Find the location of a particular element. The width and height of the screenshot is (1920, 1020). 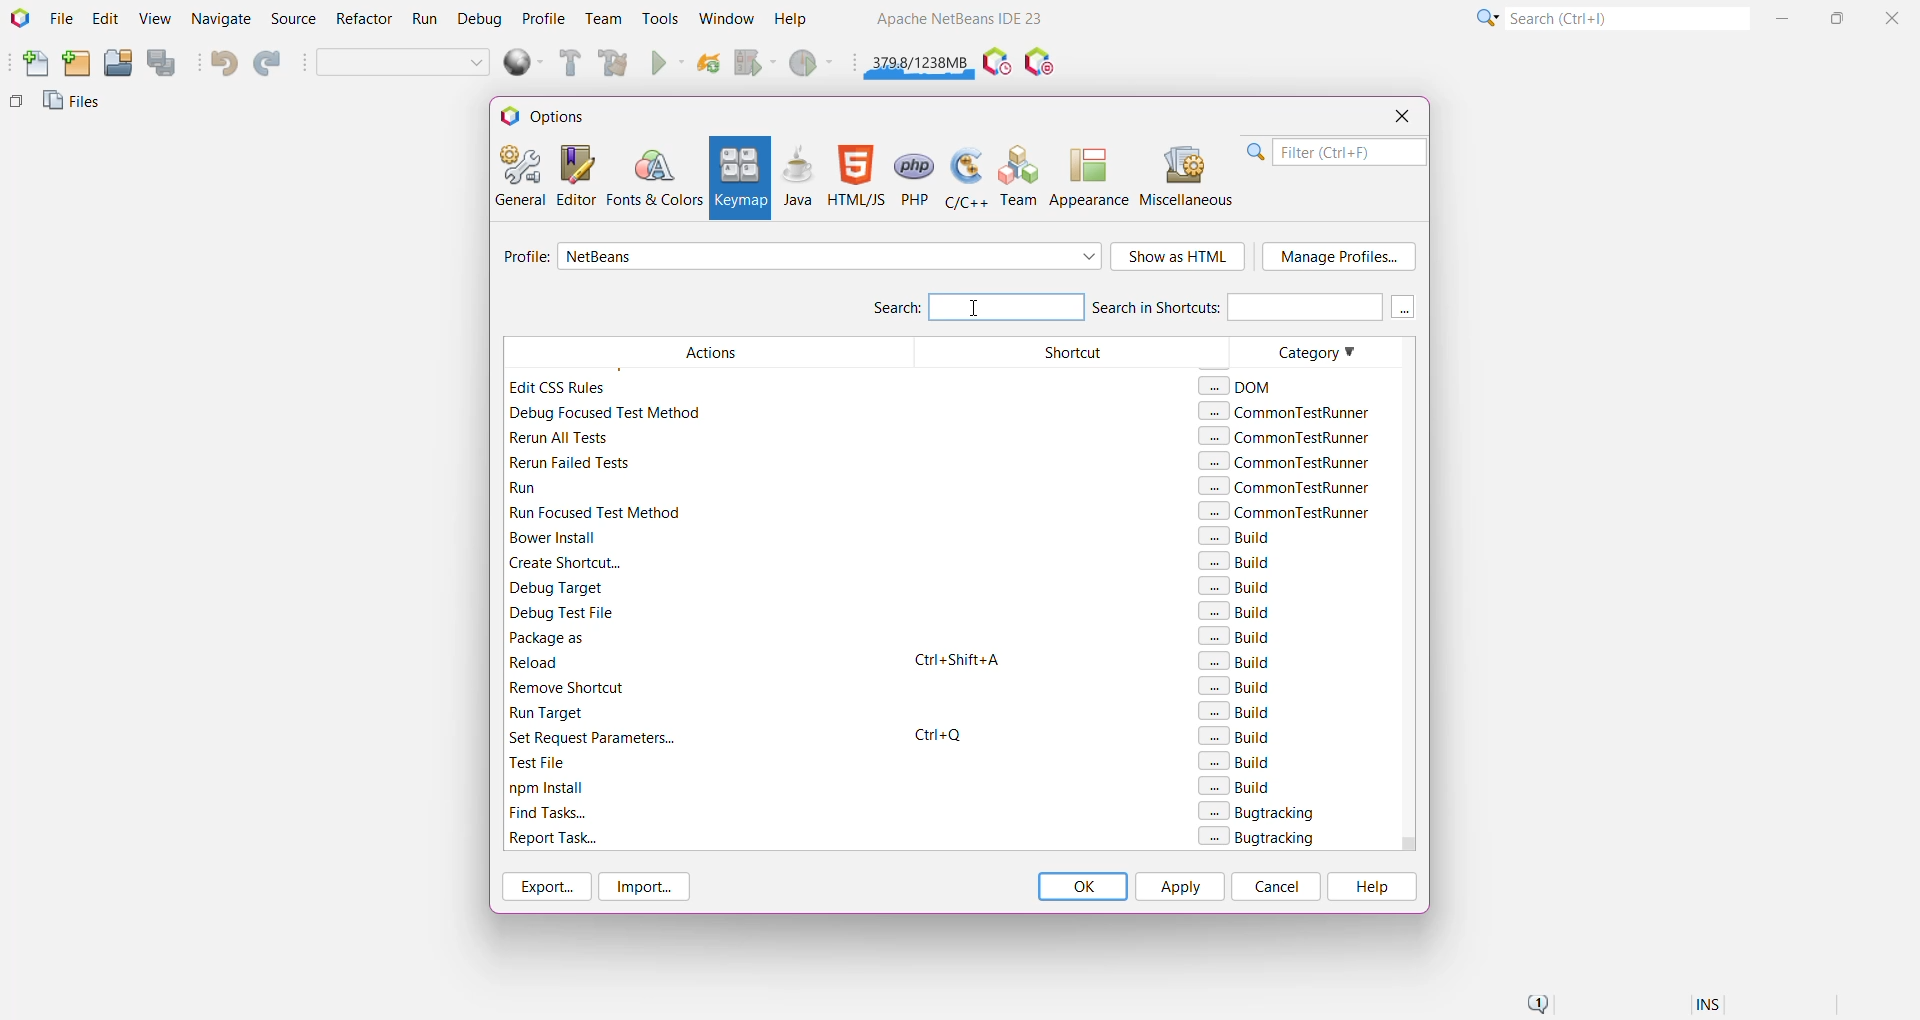

Source is located at coordinates (296, 19).